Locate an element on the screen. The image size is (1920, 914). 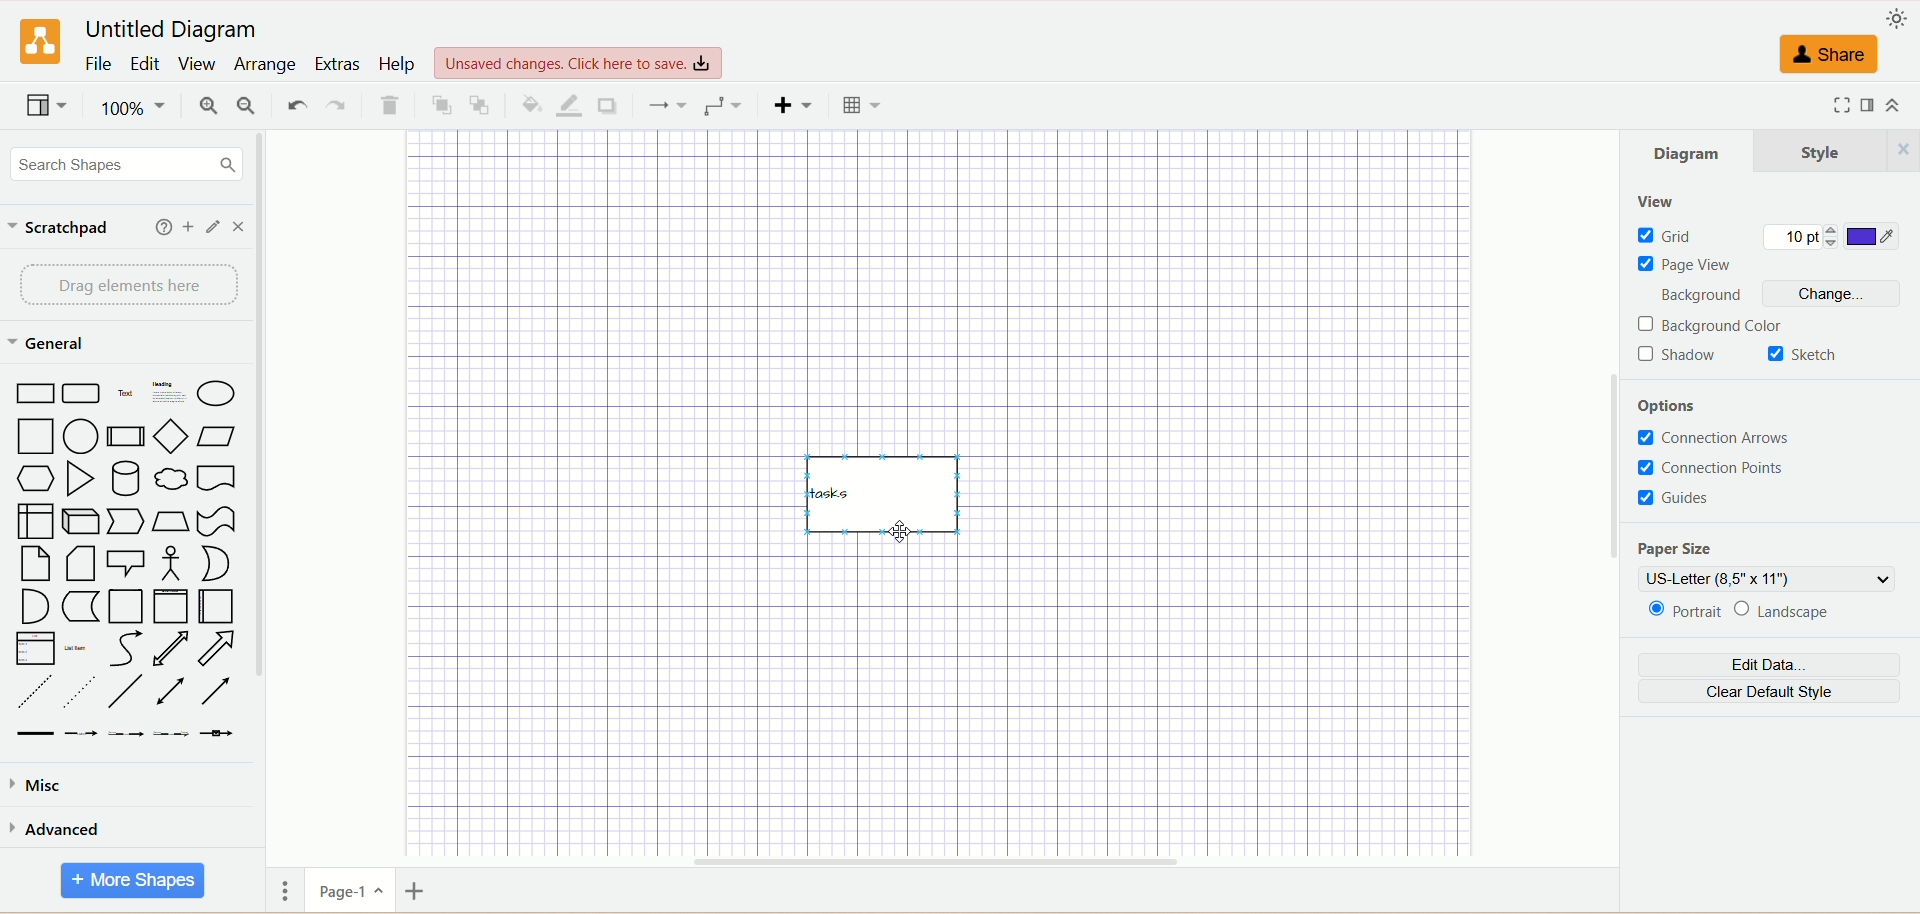
waypoint is located at coordinates (723, 106).